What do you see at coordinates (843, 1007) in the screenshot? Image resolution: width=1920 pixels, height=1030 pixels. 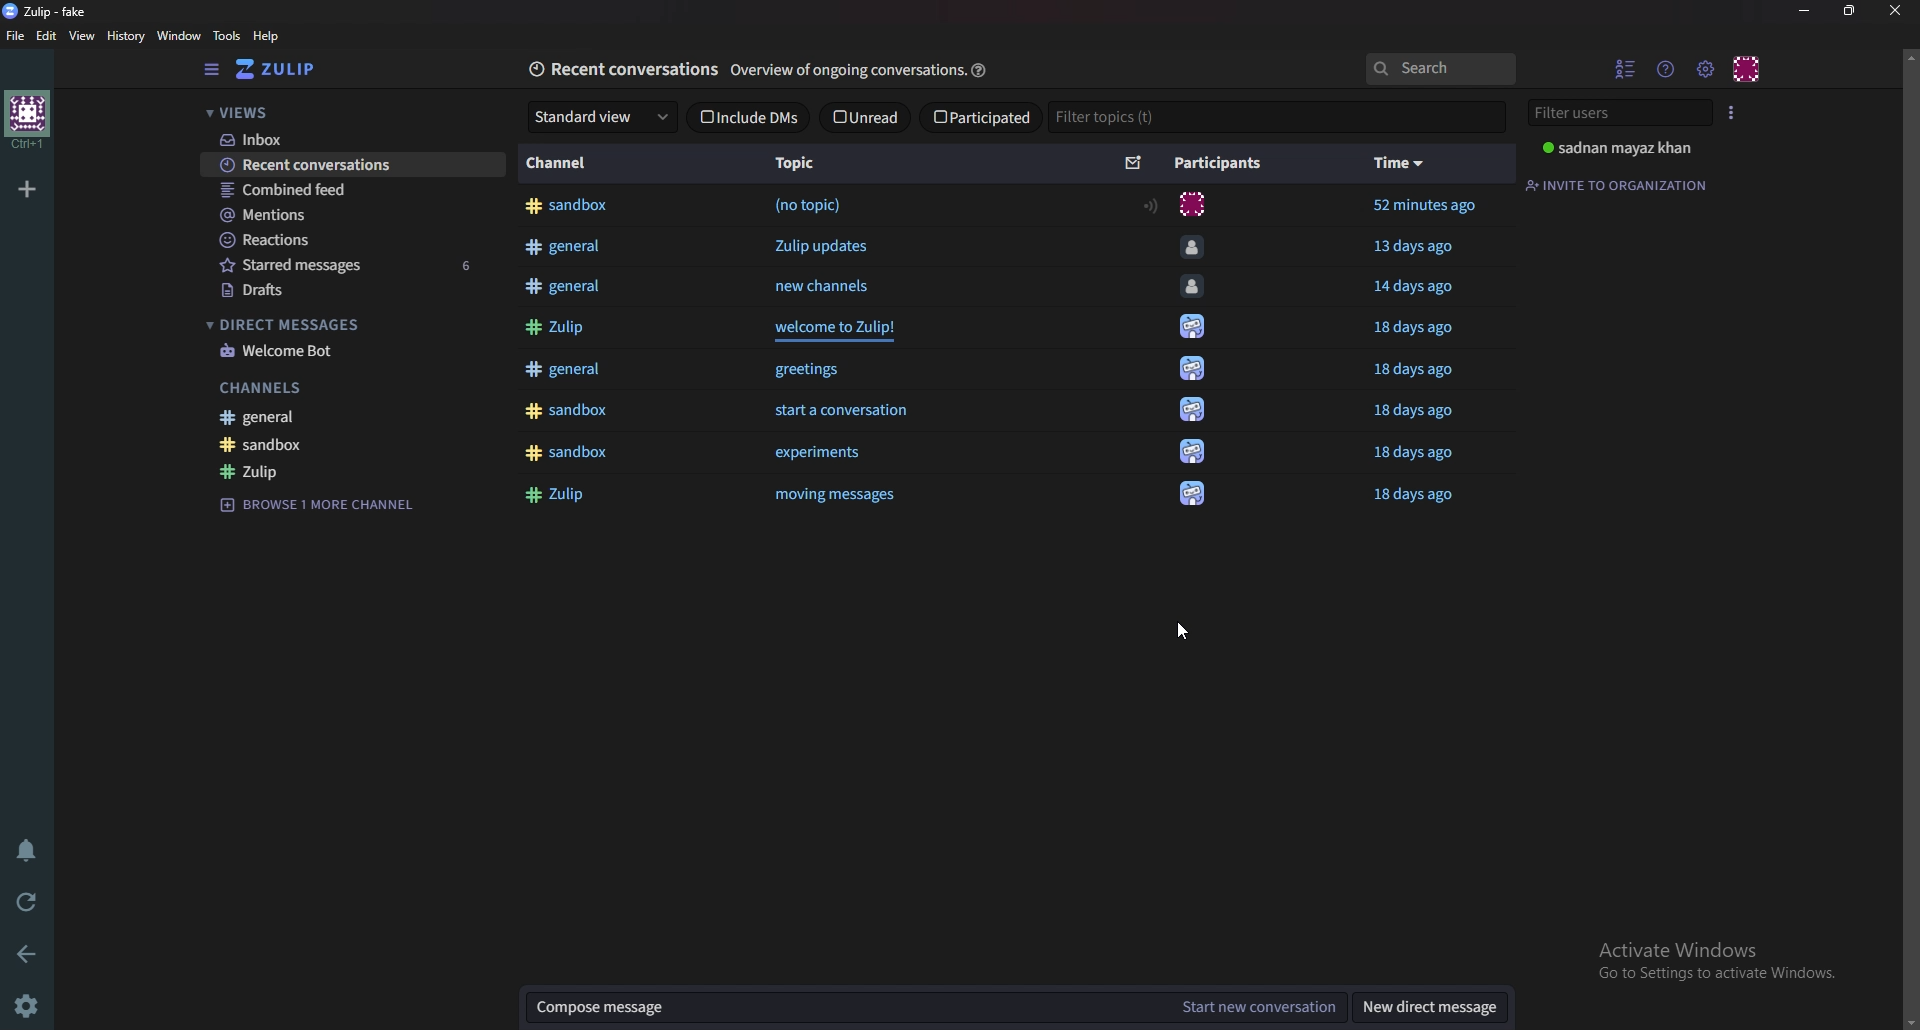 I see `Compose message` at bounding box center [843, 1007].